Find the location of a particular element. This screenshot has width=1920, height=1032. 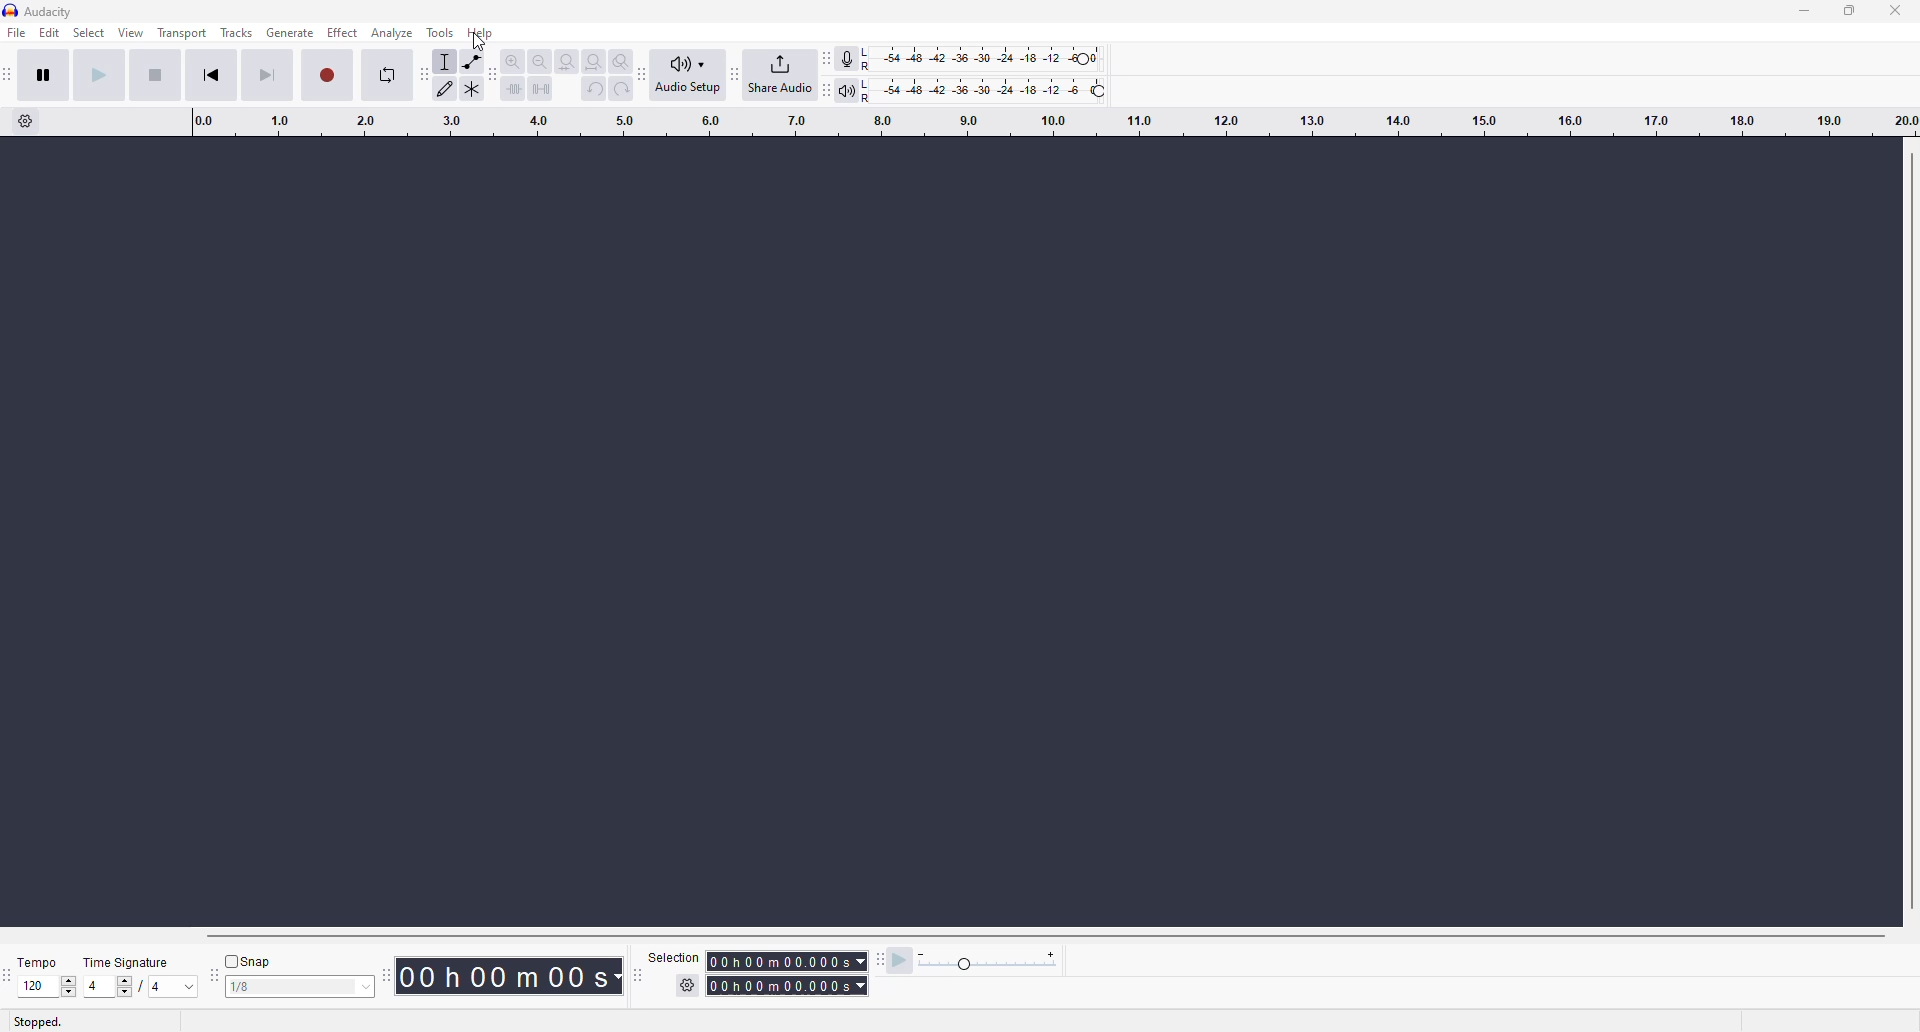

audacity is located at coordinates (49, 11).